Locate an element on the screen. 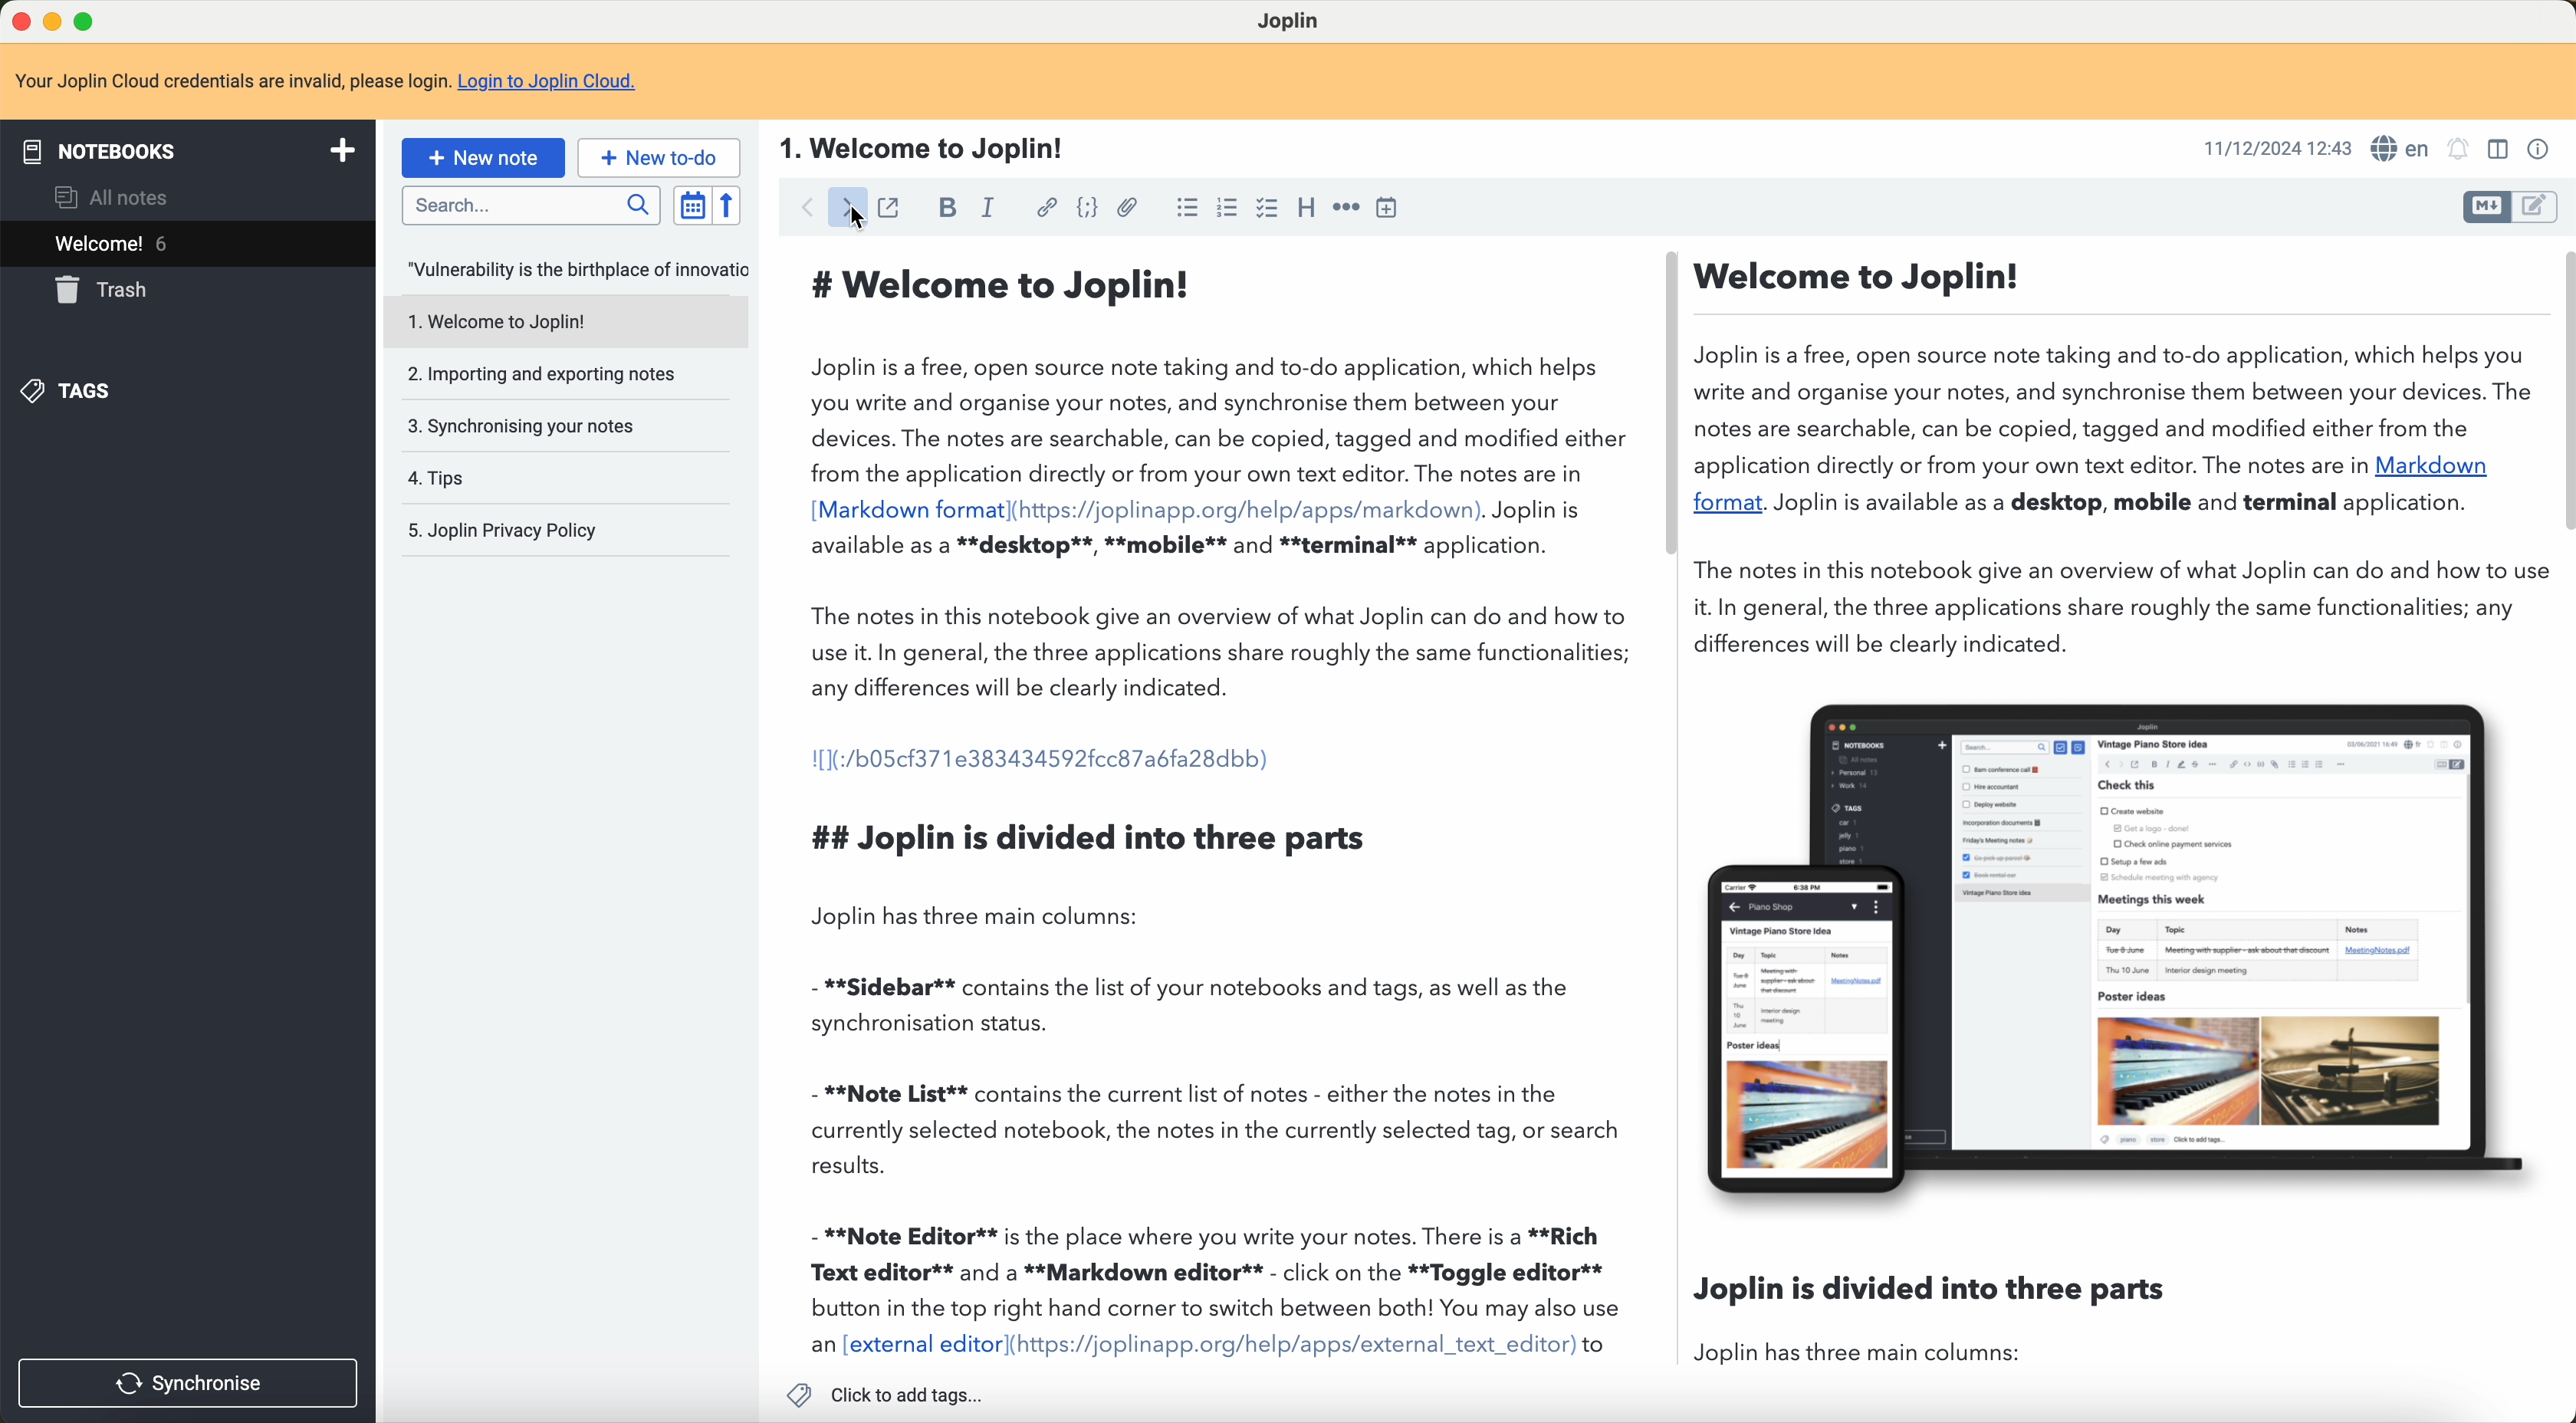  bold is located at coordinates (943, 208).